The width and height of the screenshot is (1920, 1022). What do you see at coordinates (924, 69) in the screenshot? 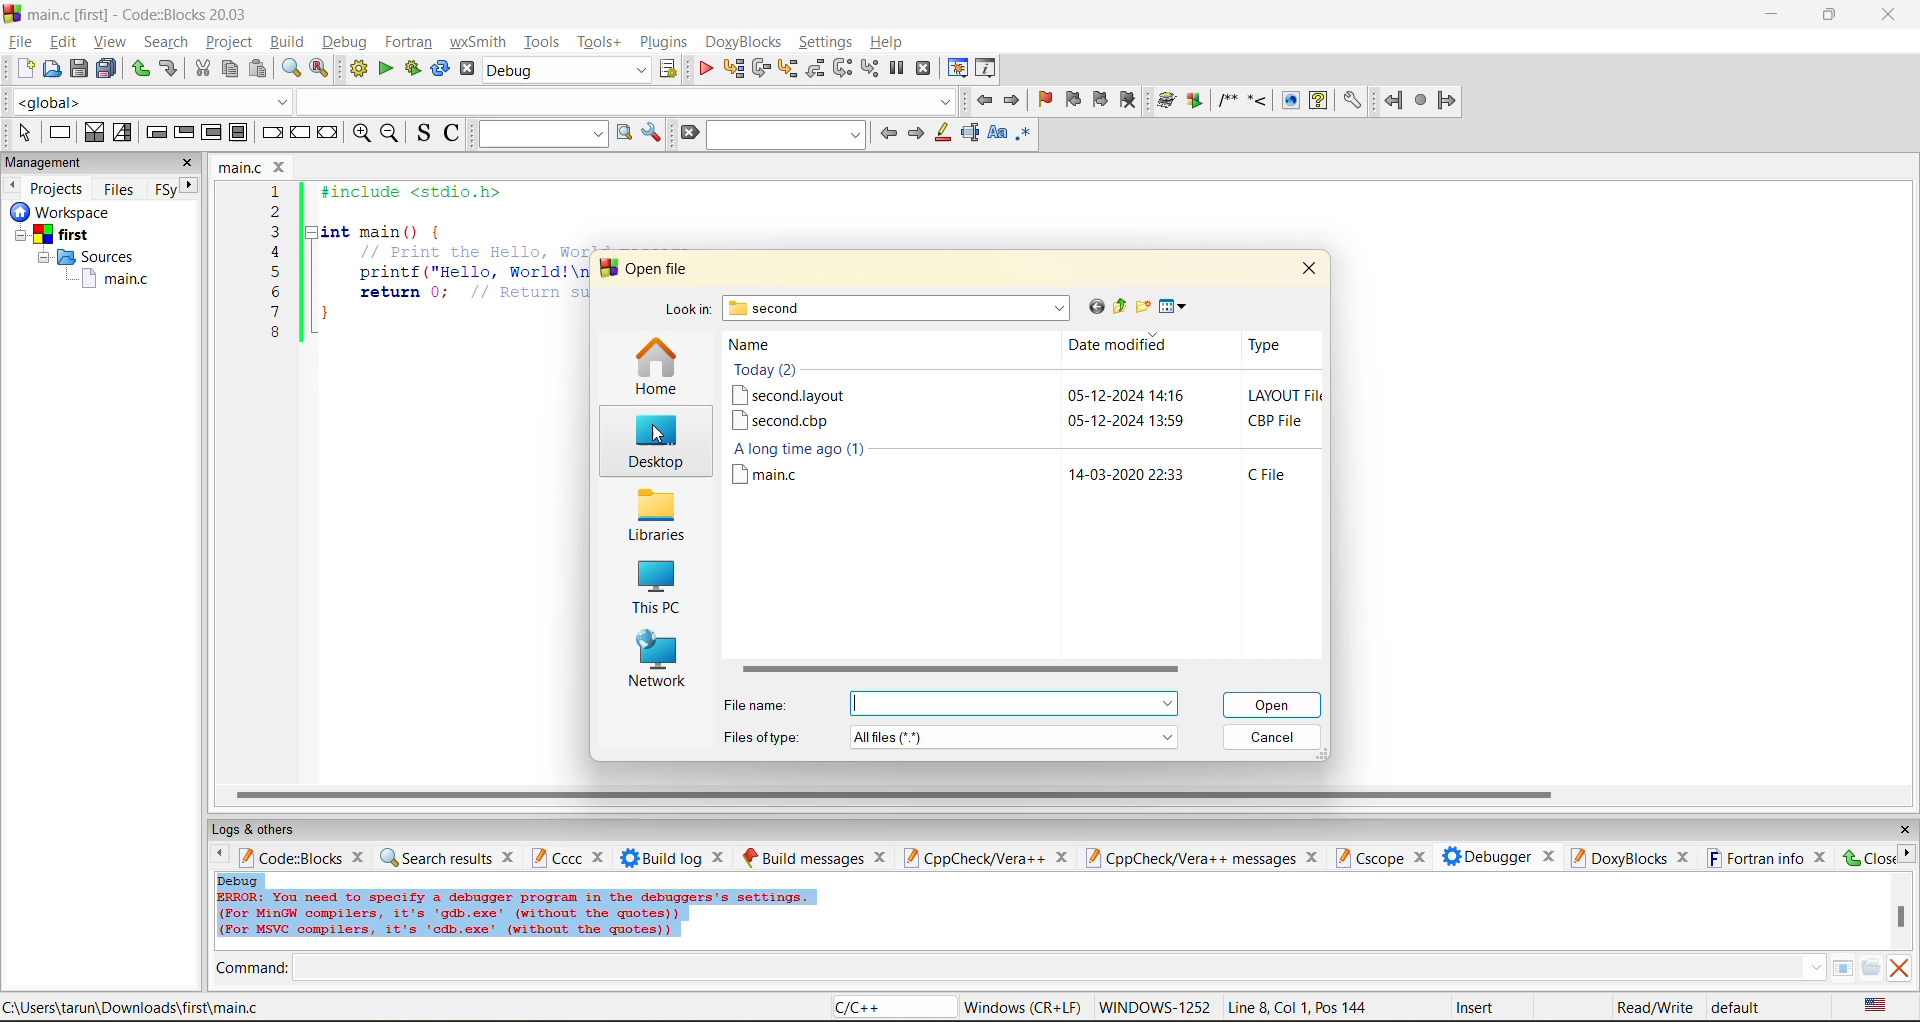
I see `stop debugger` at bounding box center [924, 69].